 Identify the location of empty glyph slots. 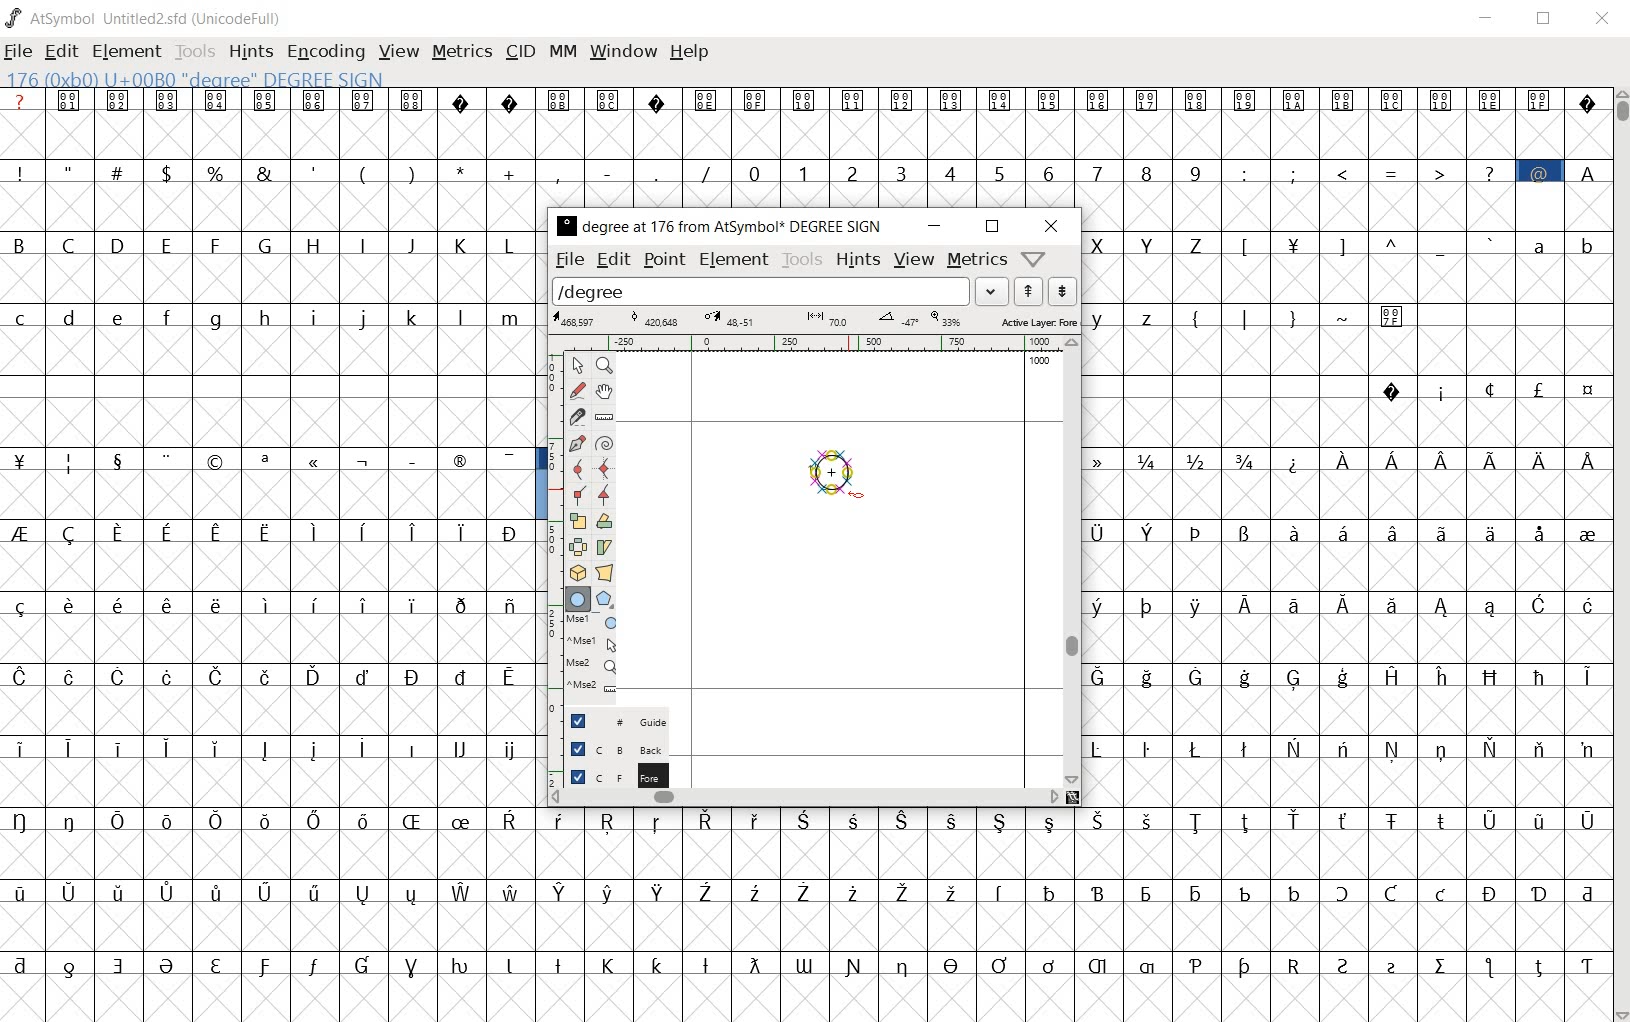
(1349, 205).